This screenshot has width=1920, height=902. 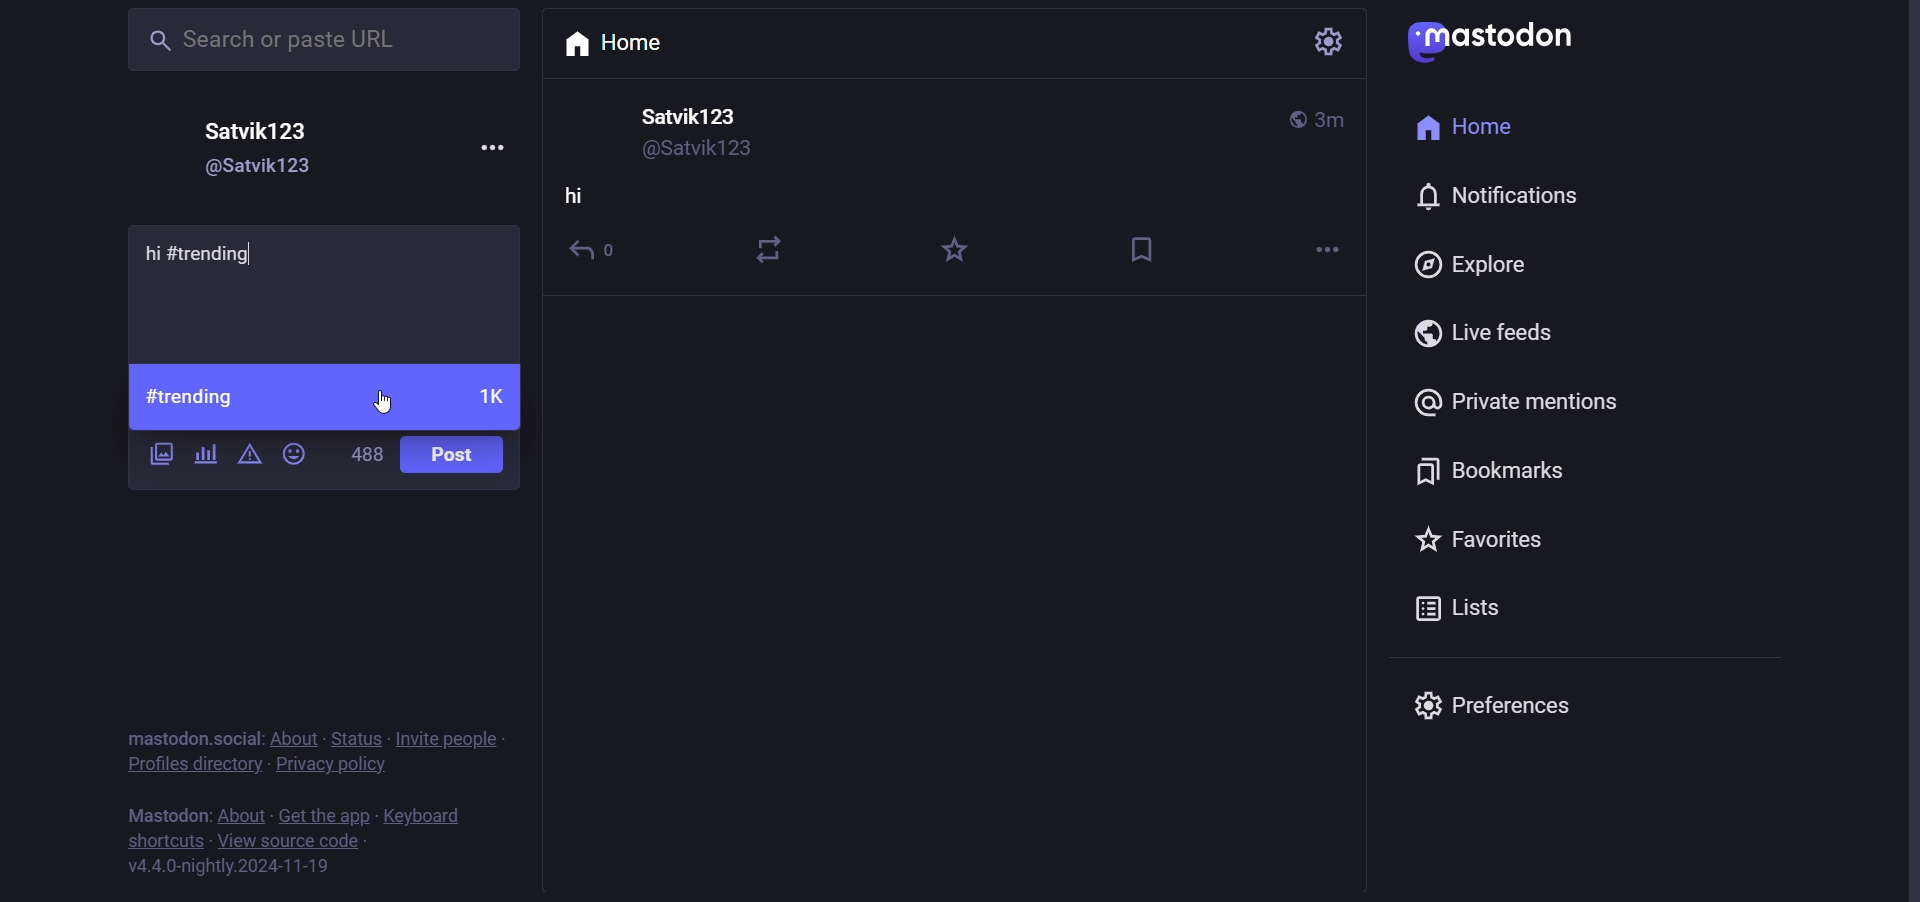 I want to click on home, so click(x=625, y=42).